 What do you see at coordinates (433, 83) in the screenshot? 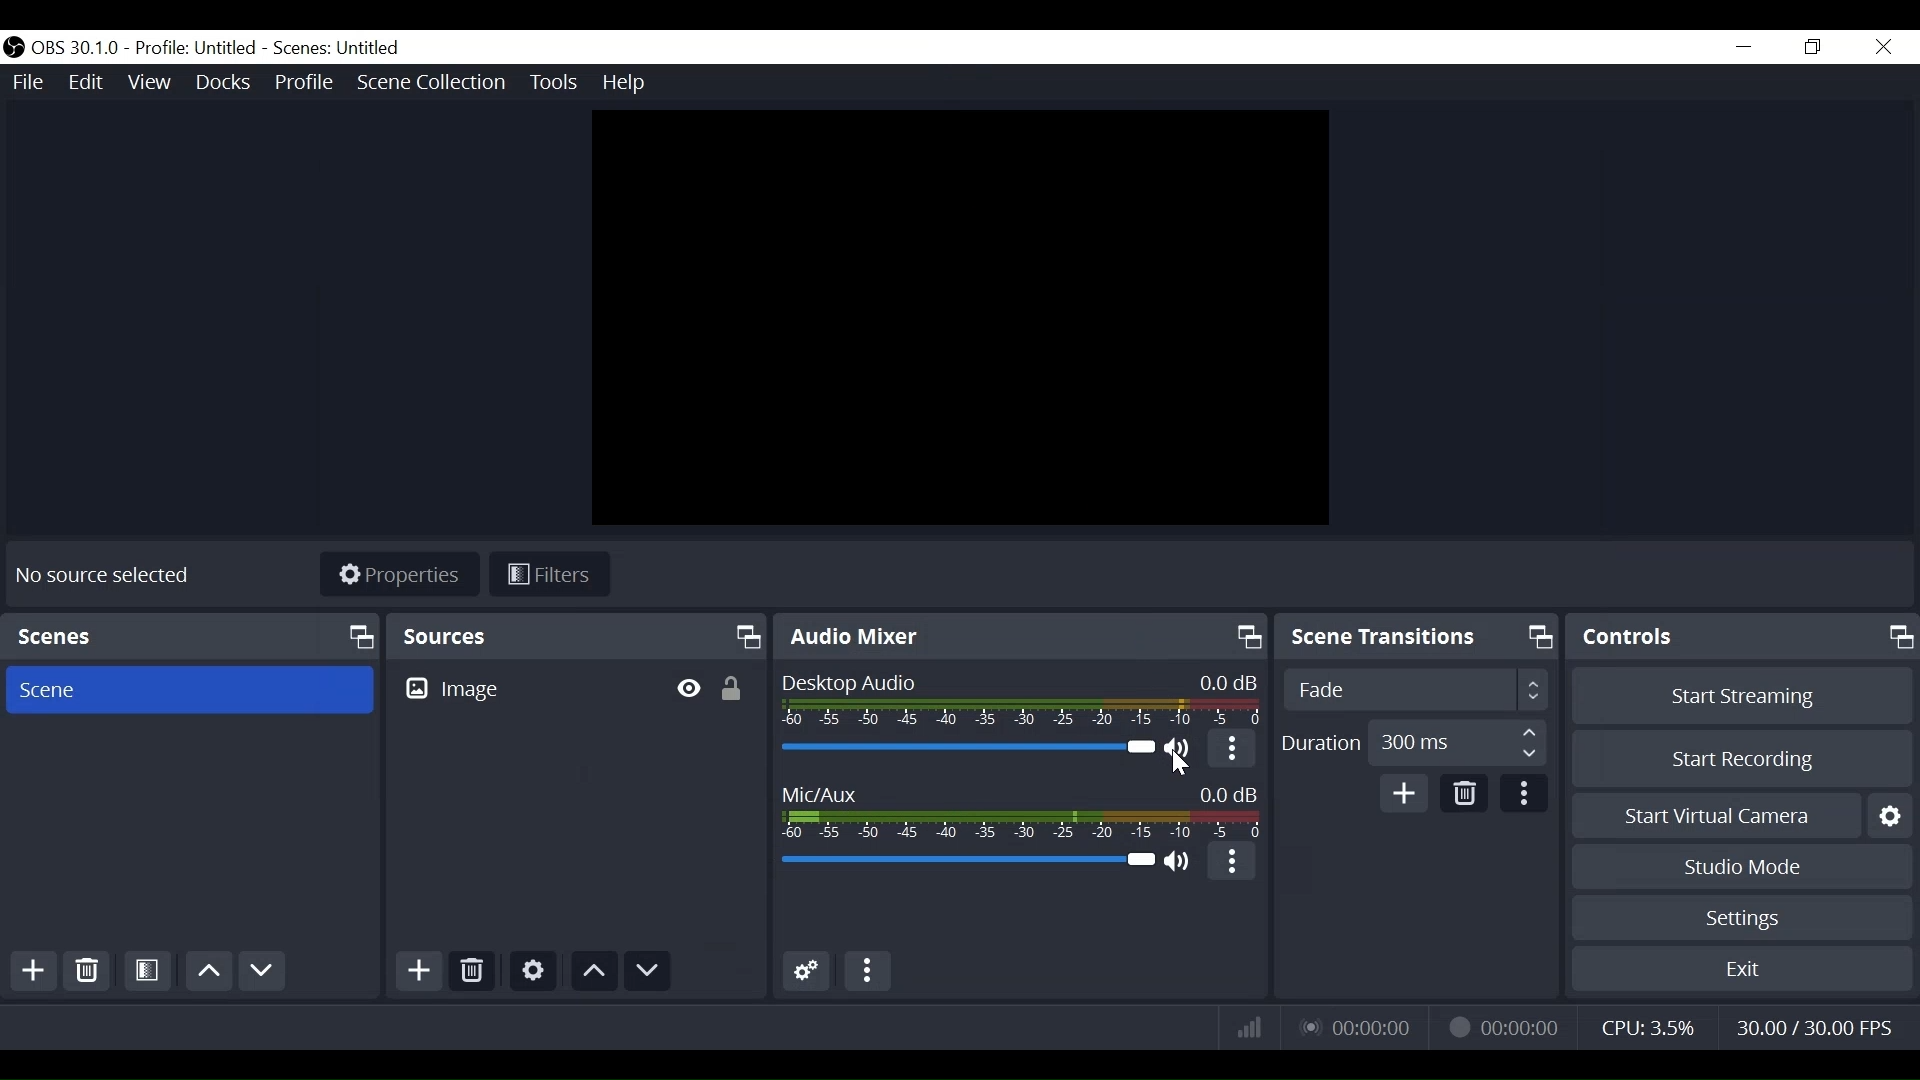
I see `Scene Collection` at bounding box center [433, 83].